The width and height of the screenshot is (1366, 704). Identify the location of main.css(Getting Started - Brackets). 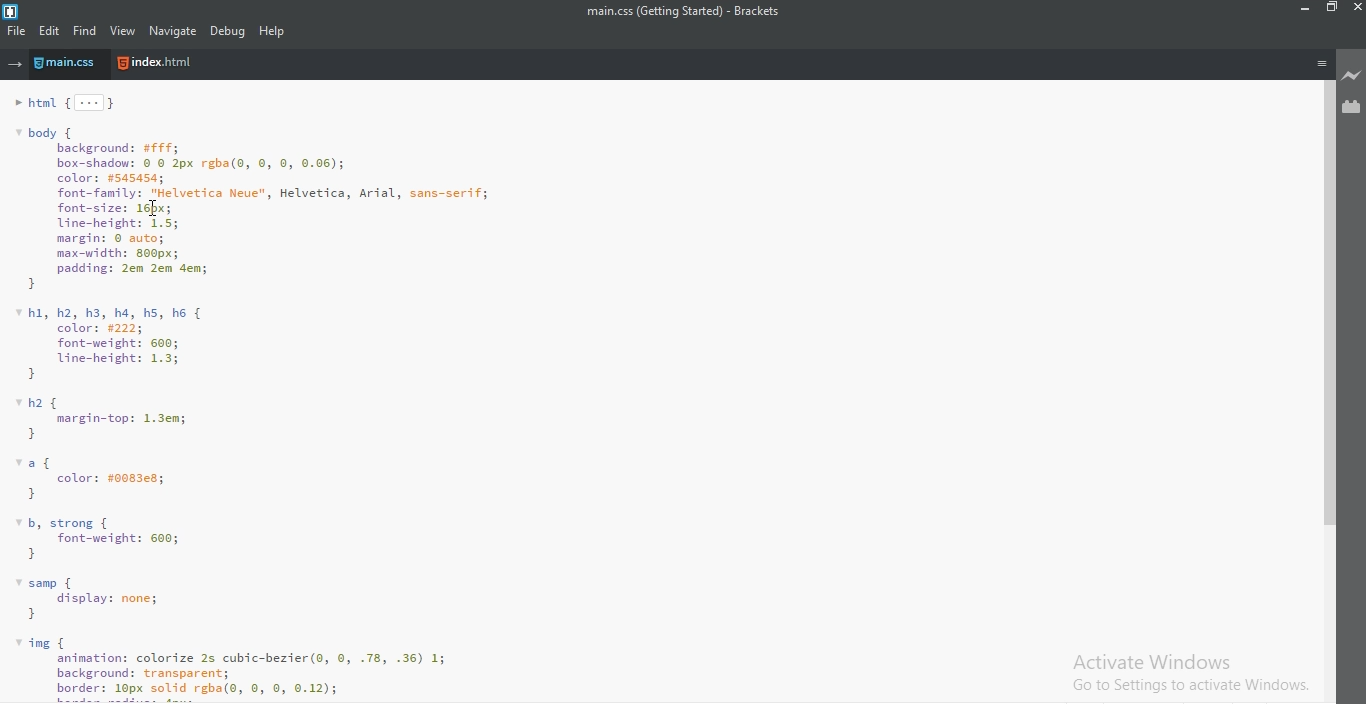
(682, 12).